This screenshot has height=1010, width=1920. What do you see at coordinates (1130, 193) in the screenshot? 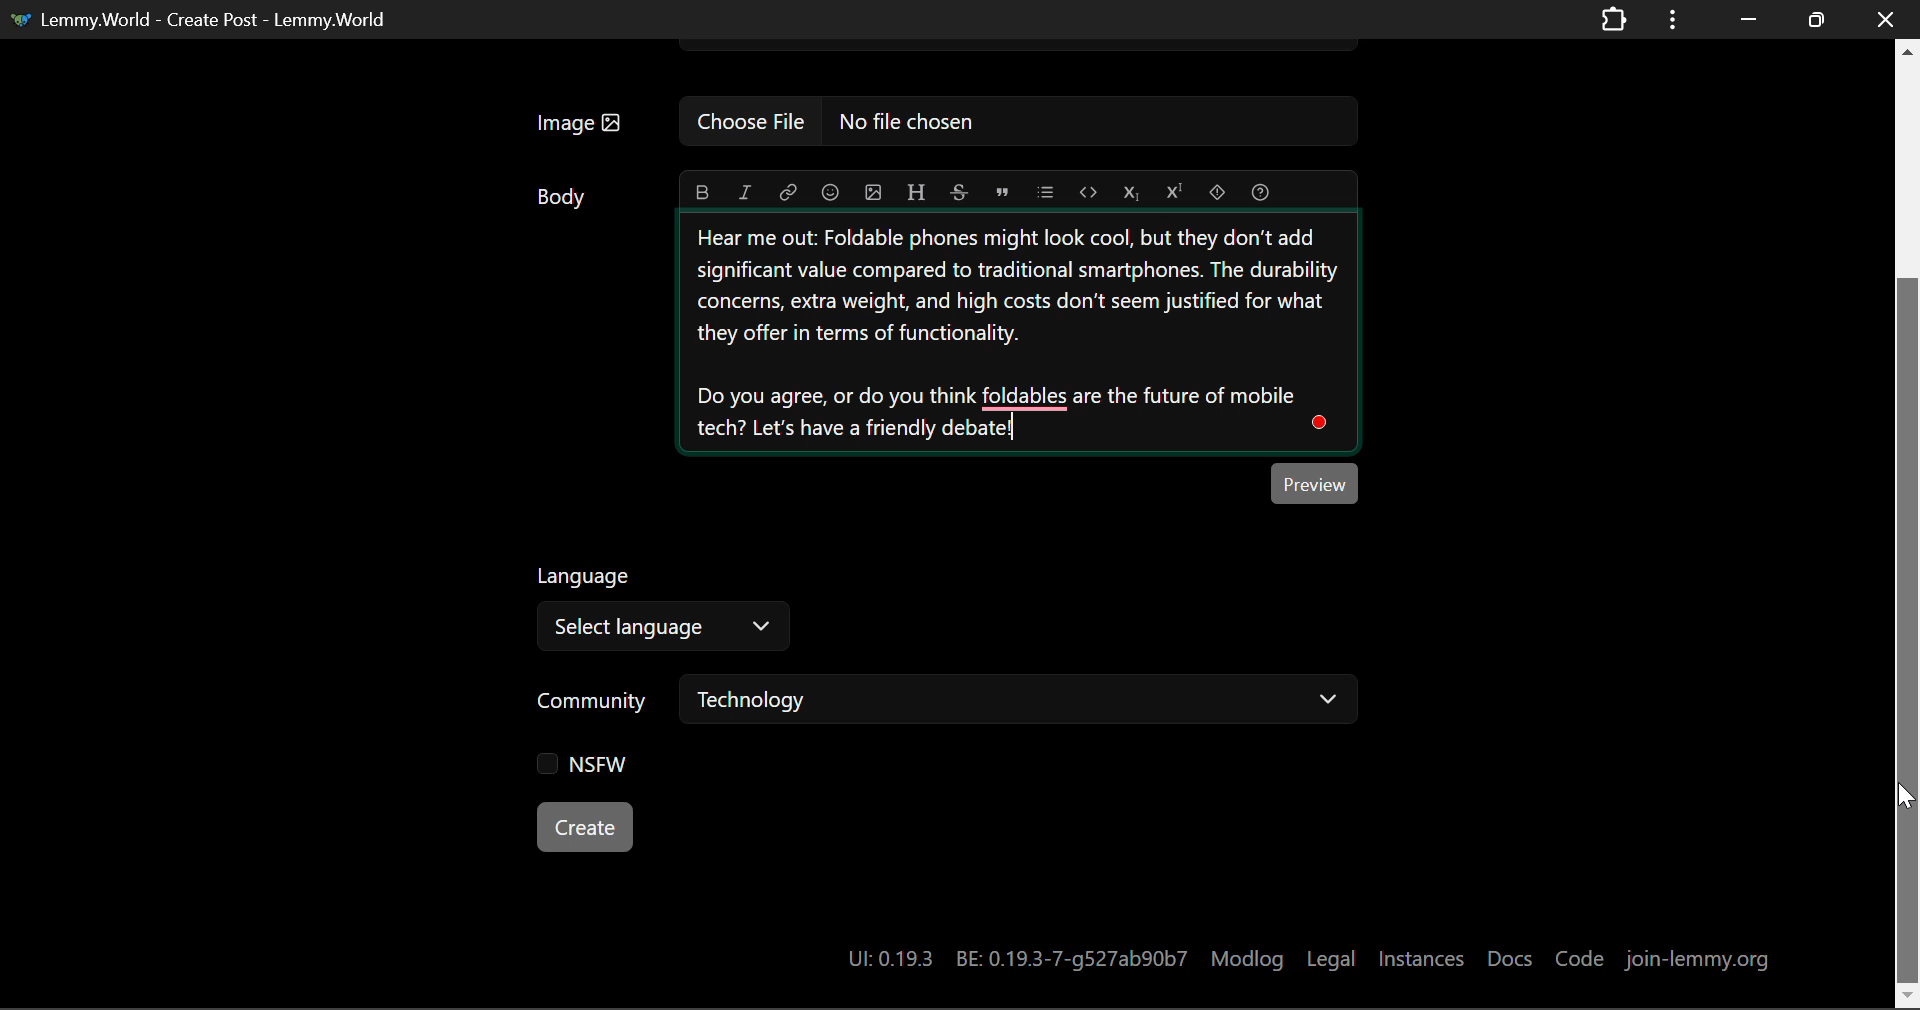
I see `subscript` at bounding box center [1130, 193].